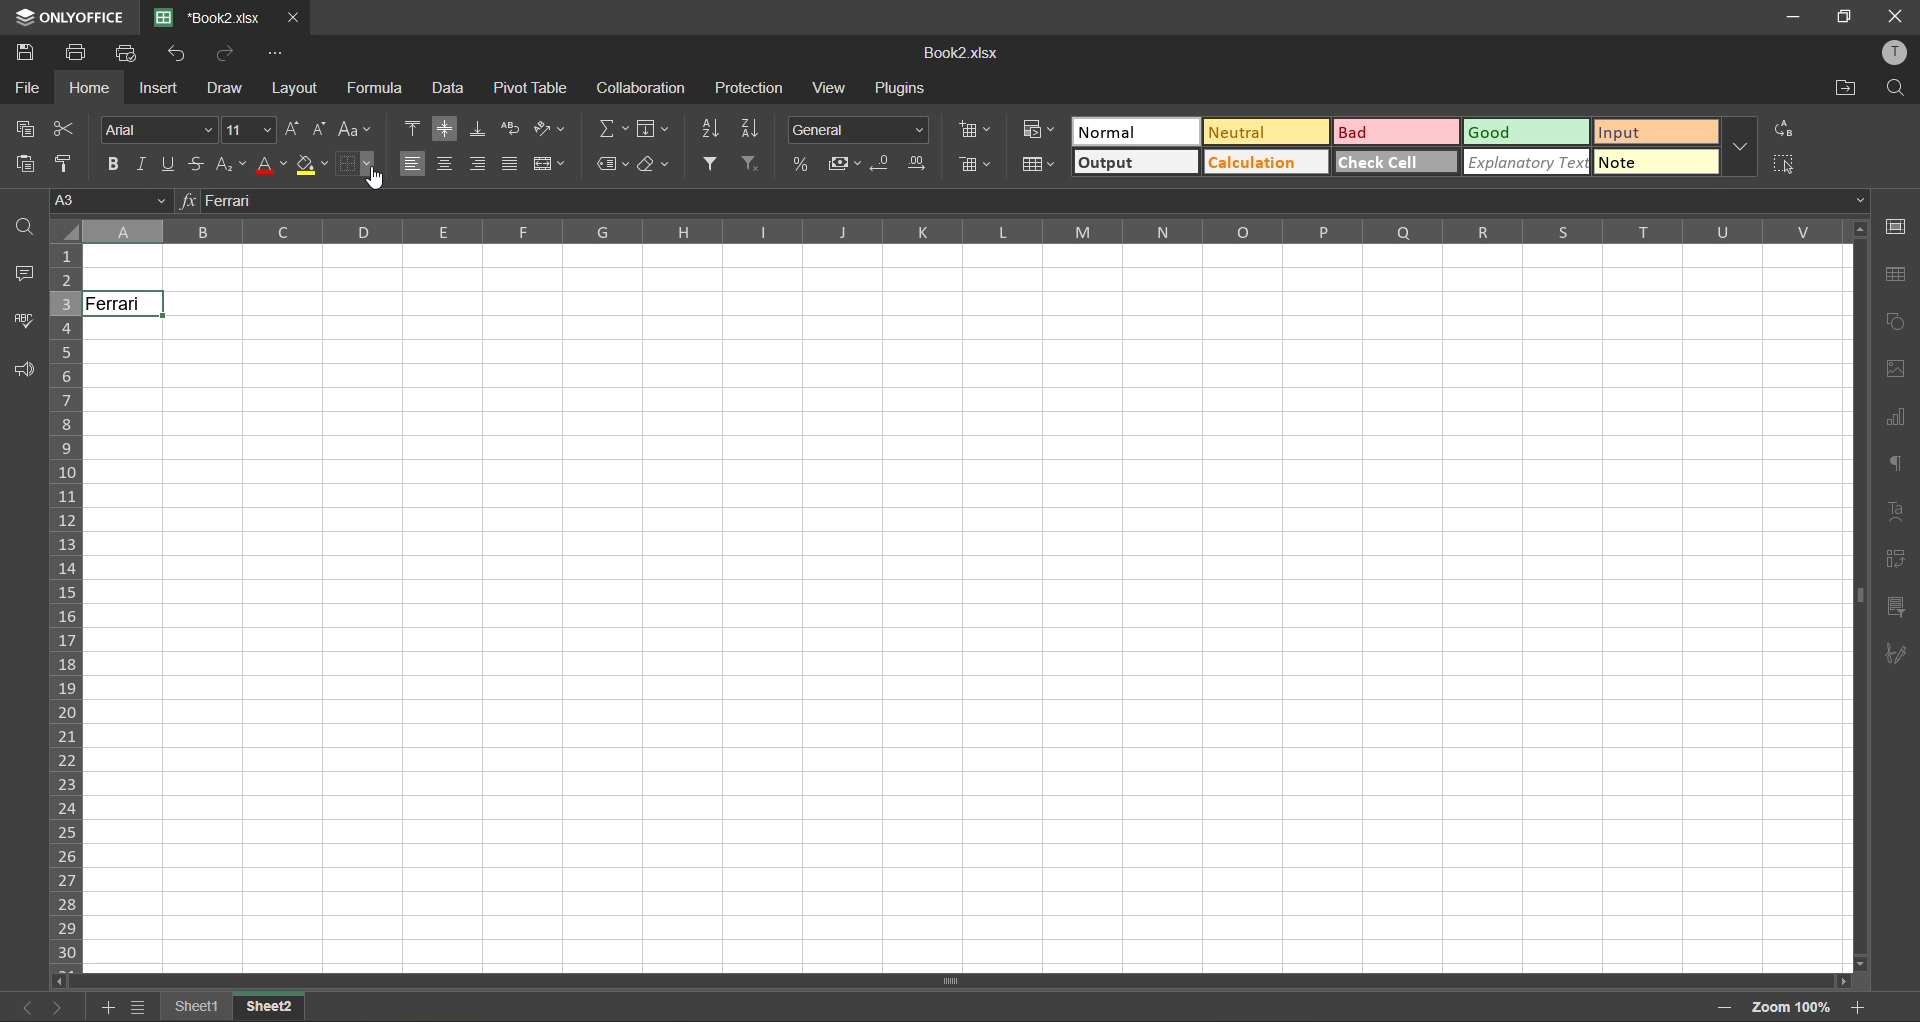 This screenshot has height=1022, width=1920. I want to click on bad, so click(1389, 134).